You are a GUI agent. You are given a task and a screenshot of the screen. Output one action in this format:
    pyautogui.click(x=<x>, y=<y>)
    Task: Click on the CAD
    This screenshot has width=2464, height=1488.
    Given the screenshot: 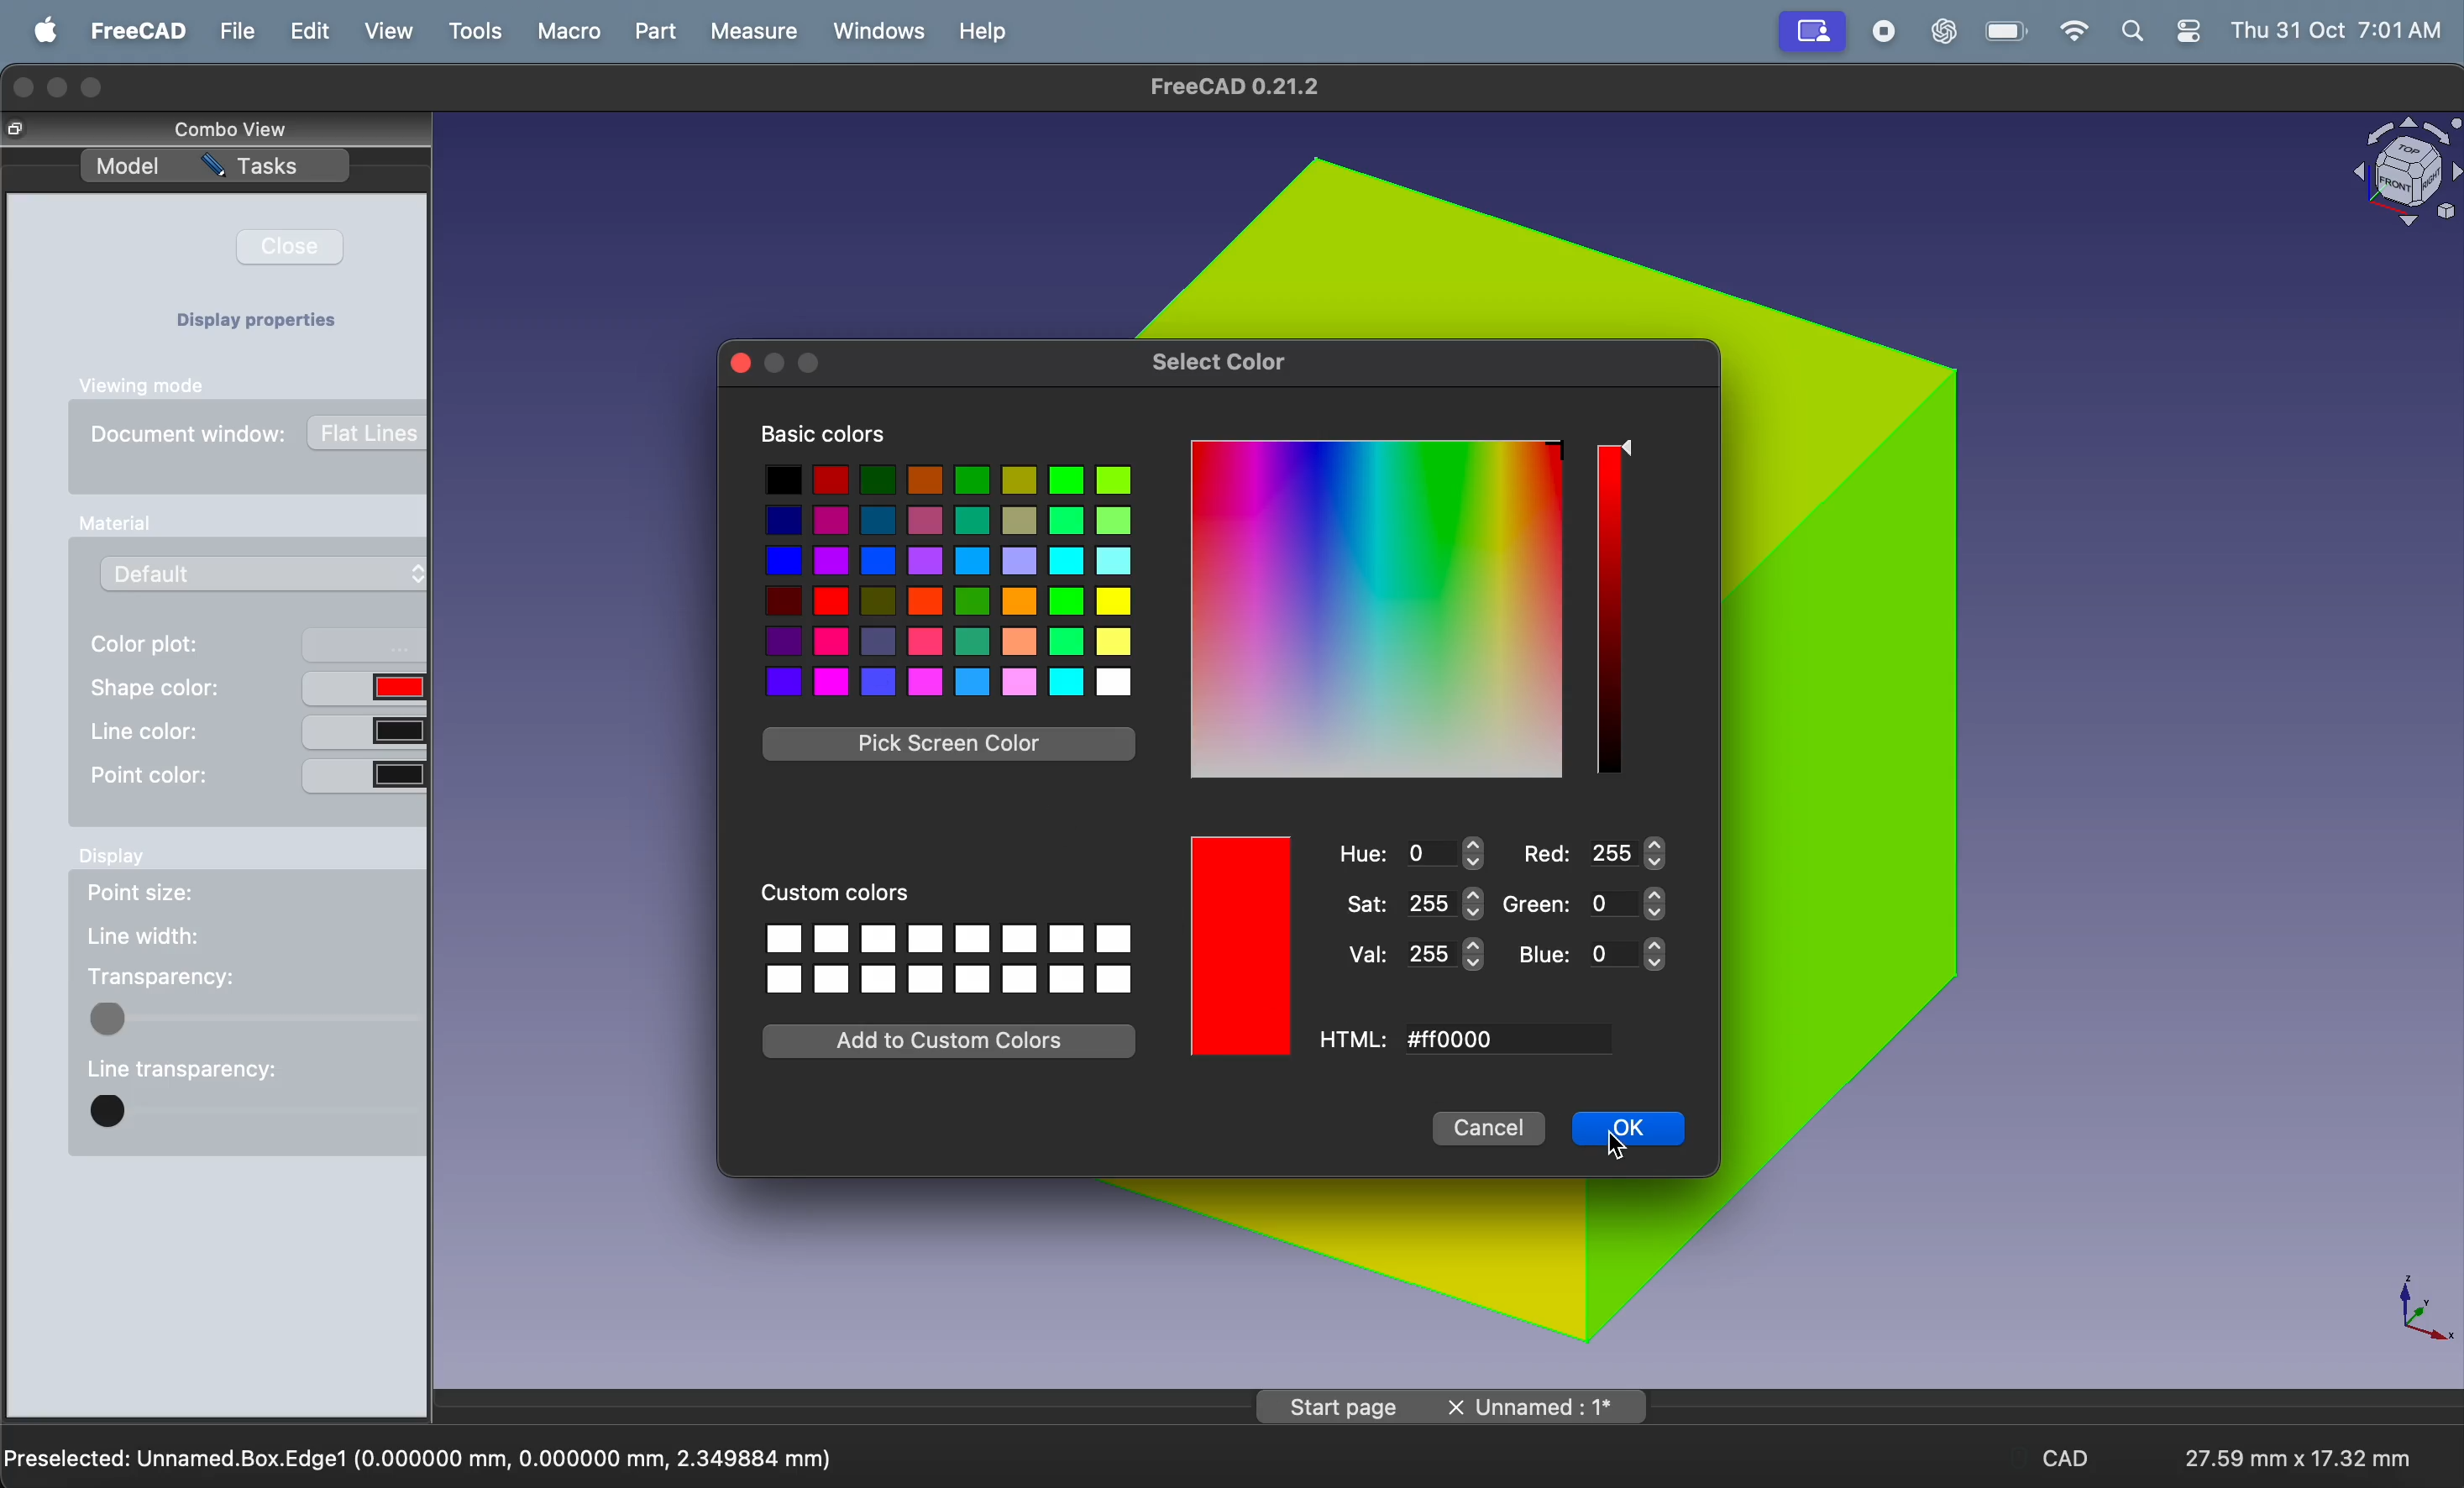 What is the action you would take?
    pyautogui.click(x=2070, y=1461)
    